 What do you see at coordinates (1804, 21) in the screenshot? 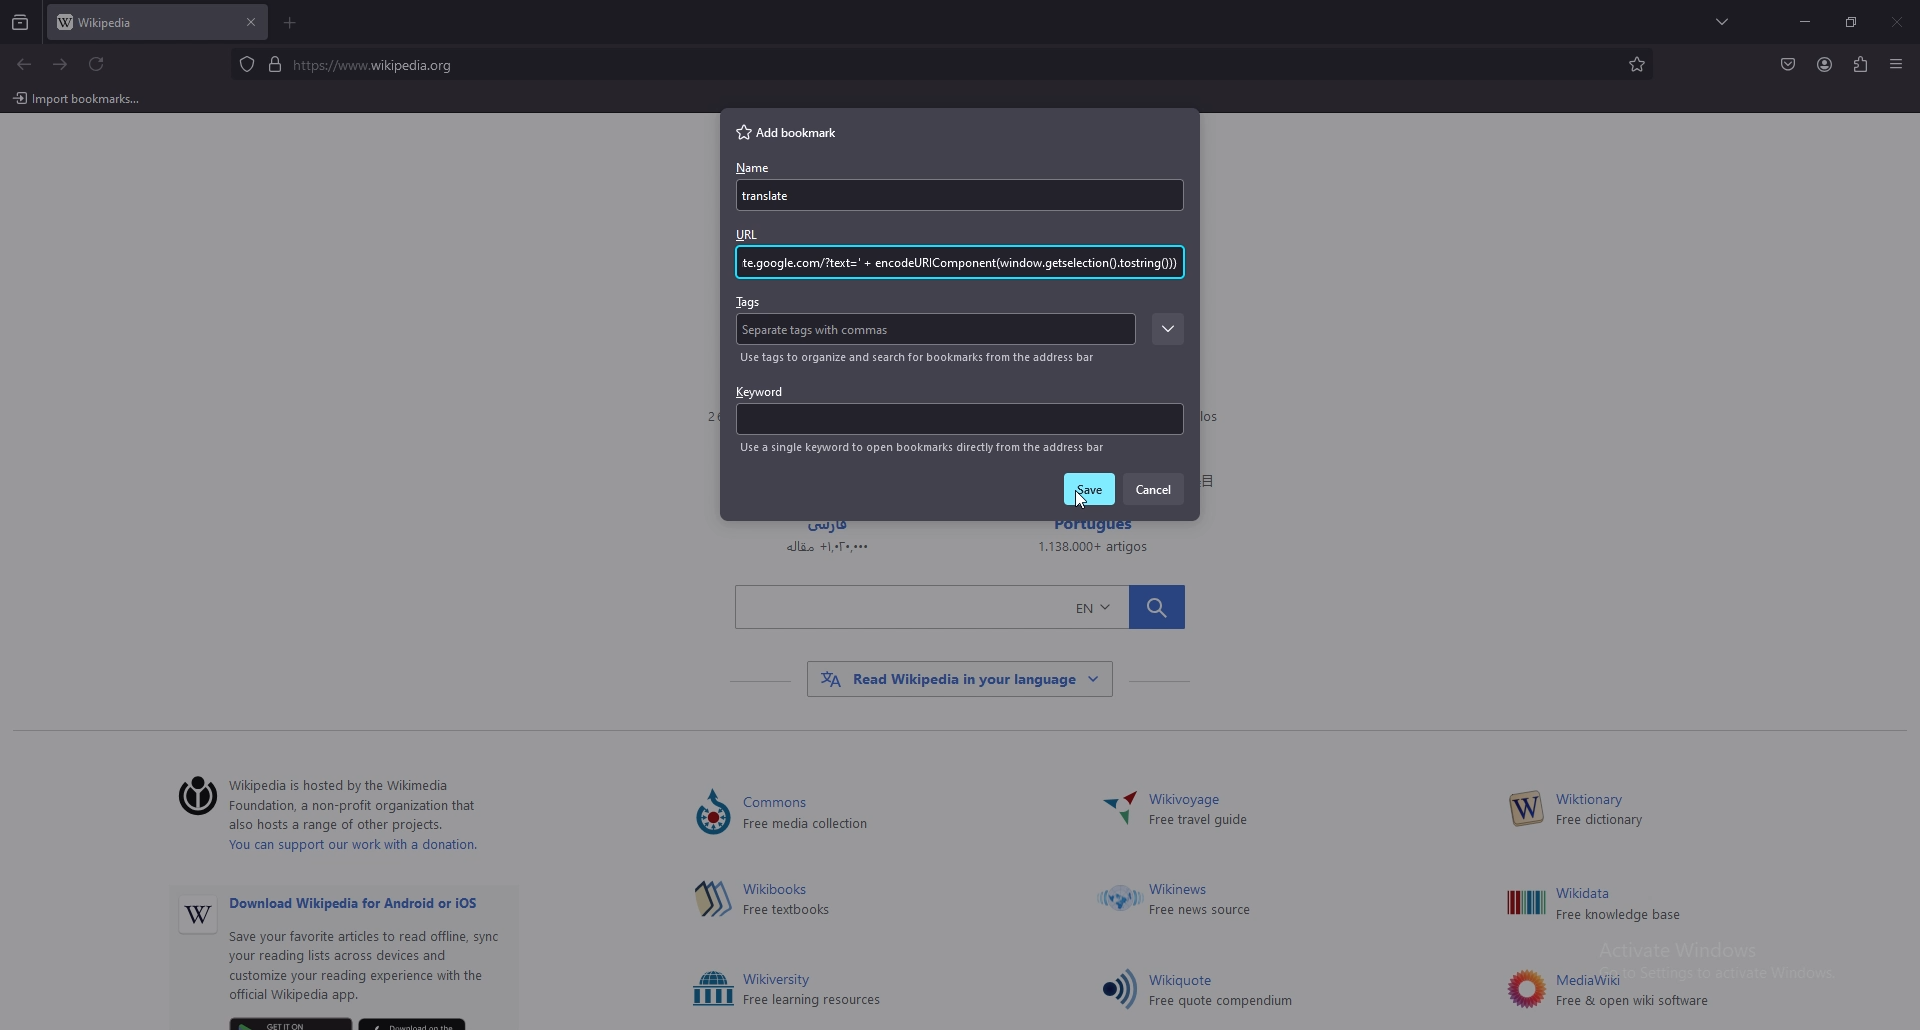
I see `minimize` at bounding box center [1804, 21].